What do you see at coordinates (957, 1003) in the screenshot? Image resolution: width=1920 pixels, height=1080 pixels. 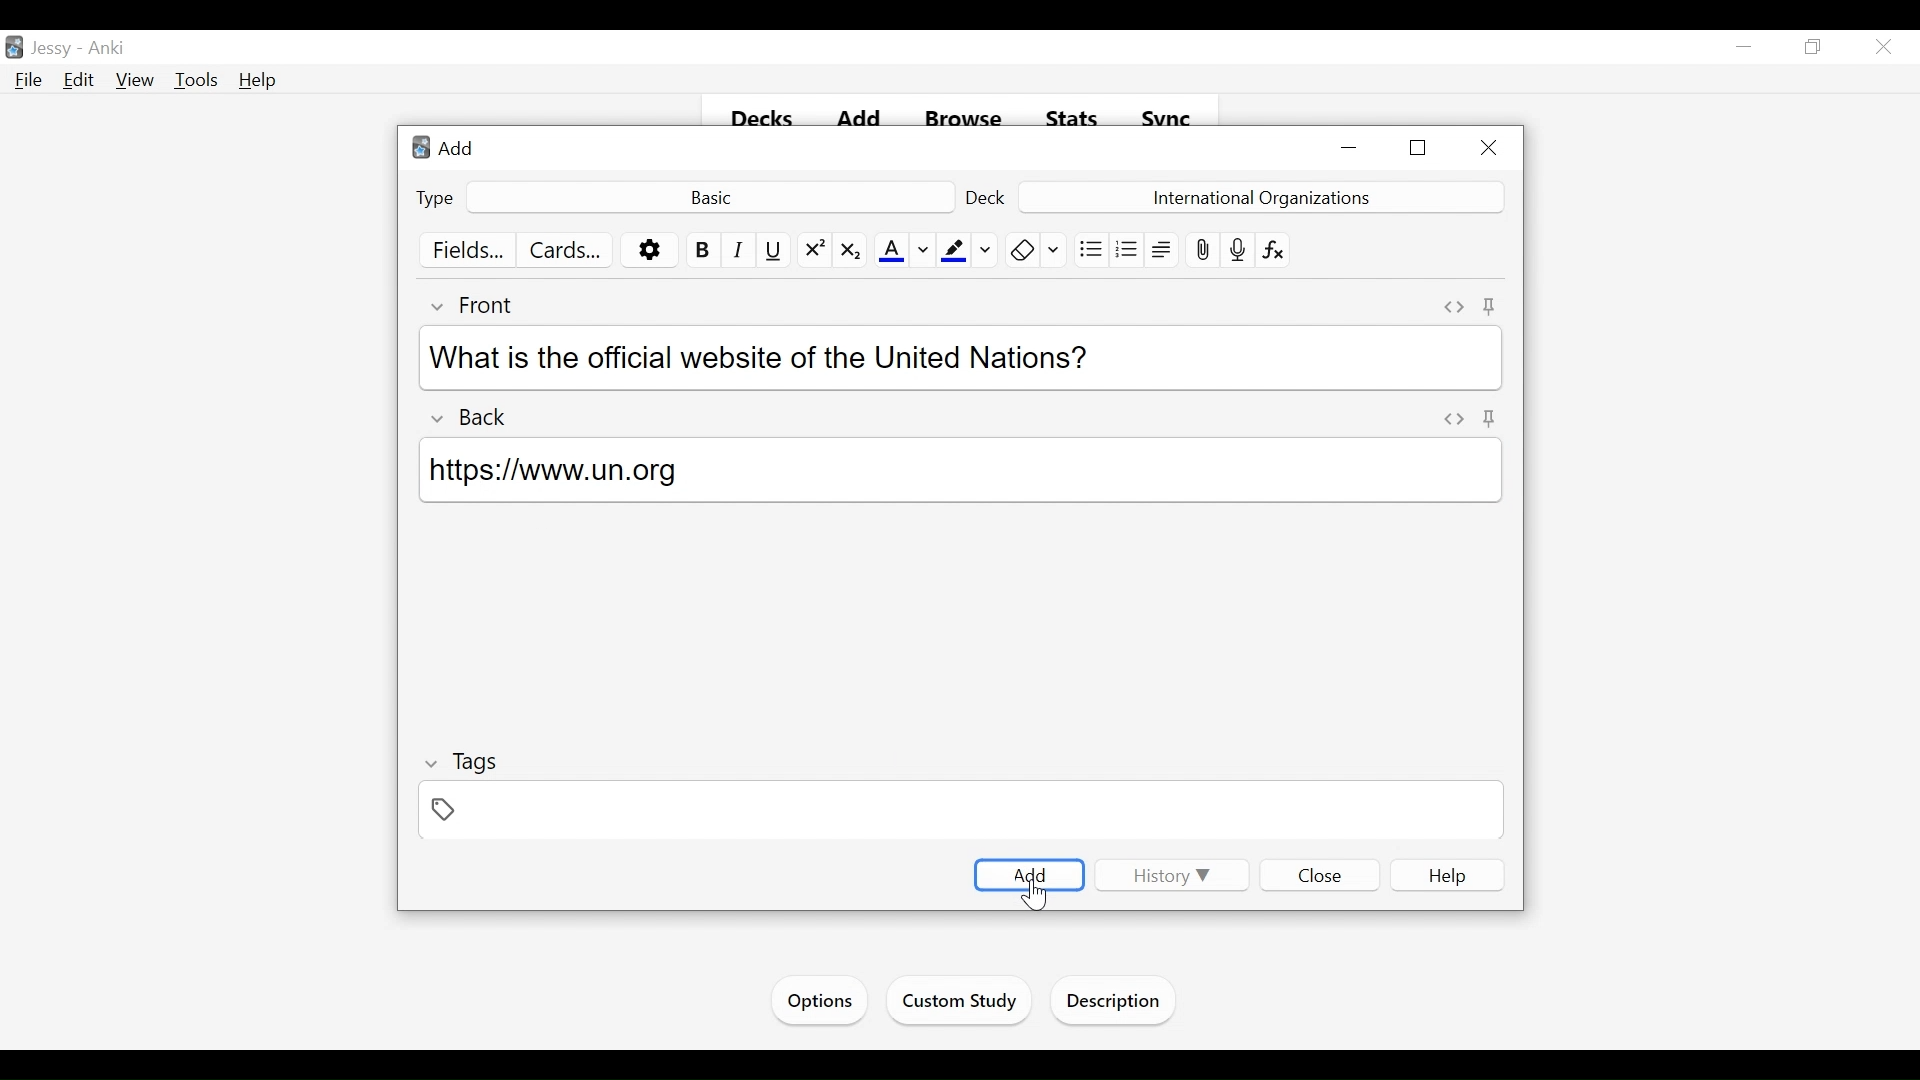 I see `Custom Study` at bounding box center [957, 1003].